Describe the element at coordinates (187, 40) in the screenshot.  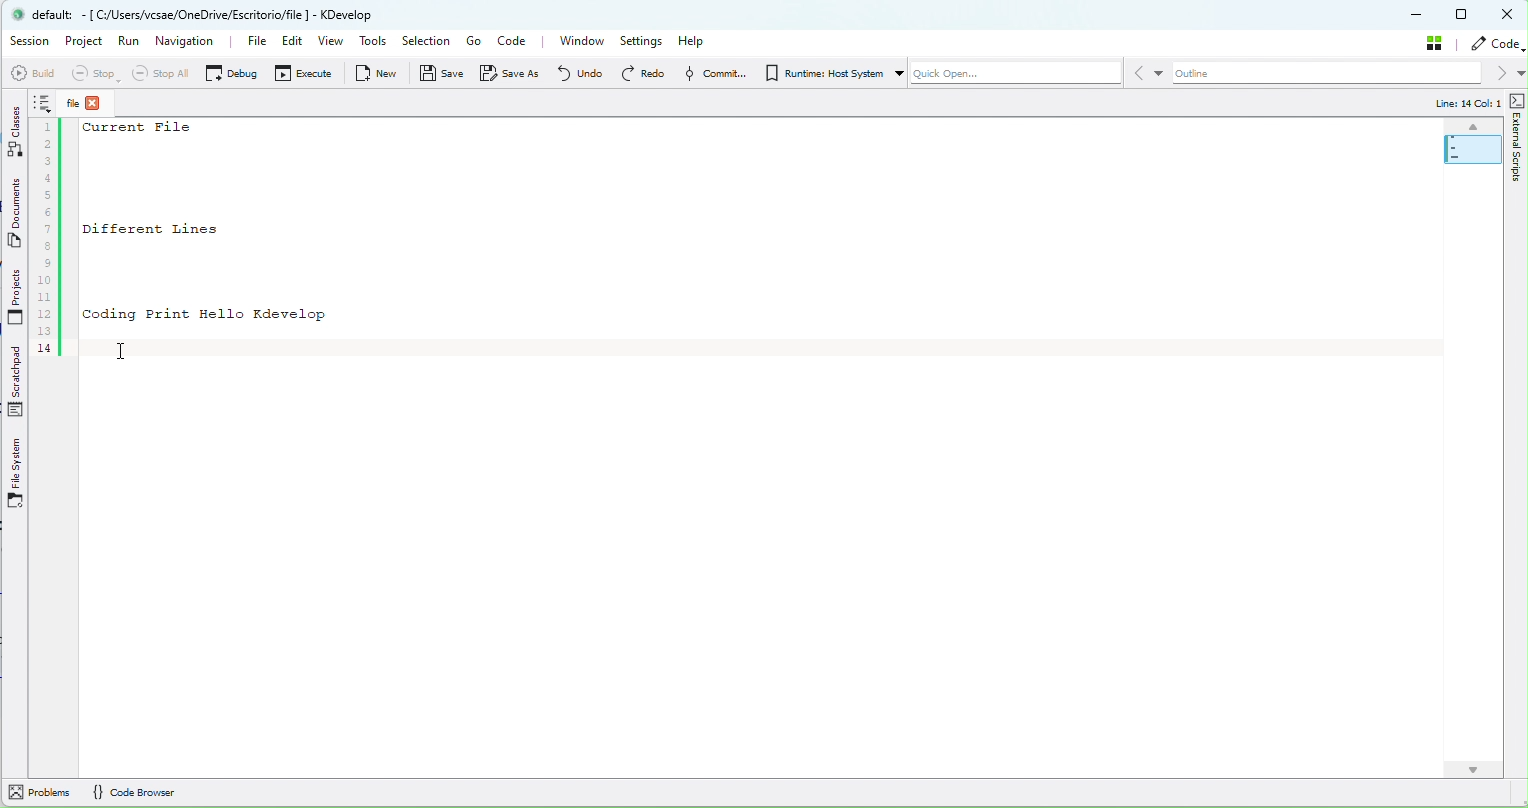
I see `navigation` at that location.